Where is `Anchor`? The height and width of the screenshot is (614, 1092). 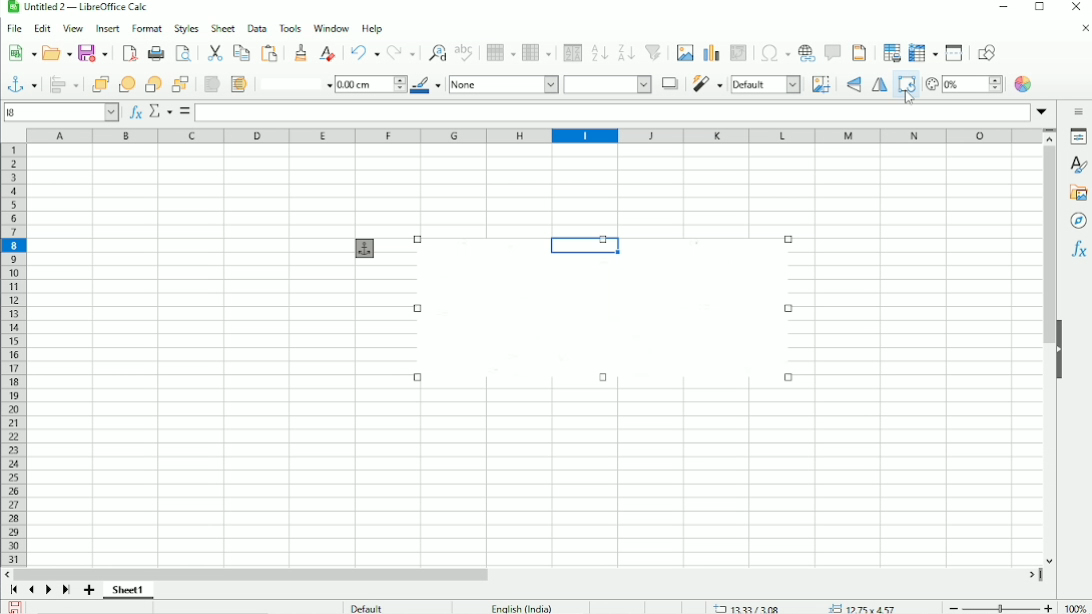 Anchor is located at coordinates (365, 248).